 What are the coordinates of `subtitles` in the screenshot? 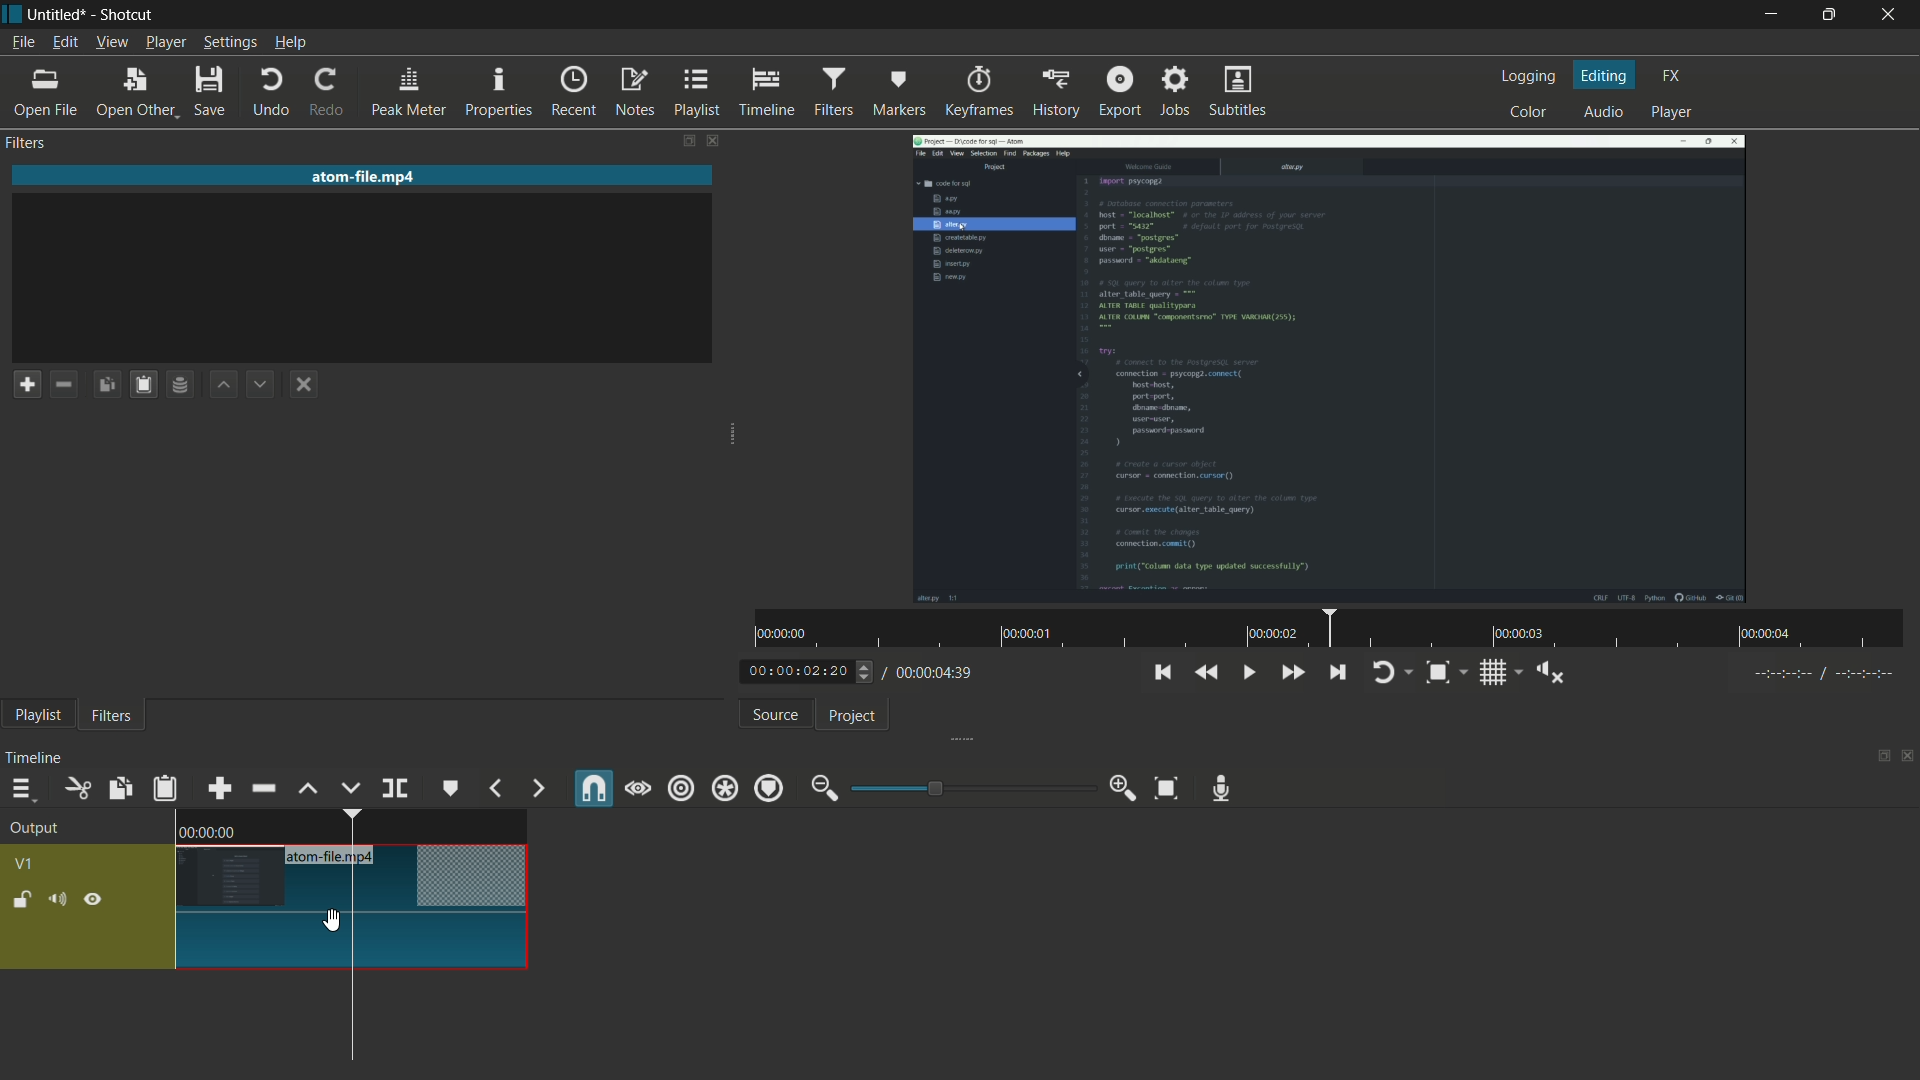 It's located at (1240, 90).